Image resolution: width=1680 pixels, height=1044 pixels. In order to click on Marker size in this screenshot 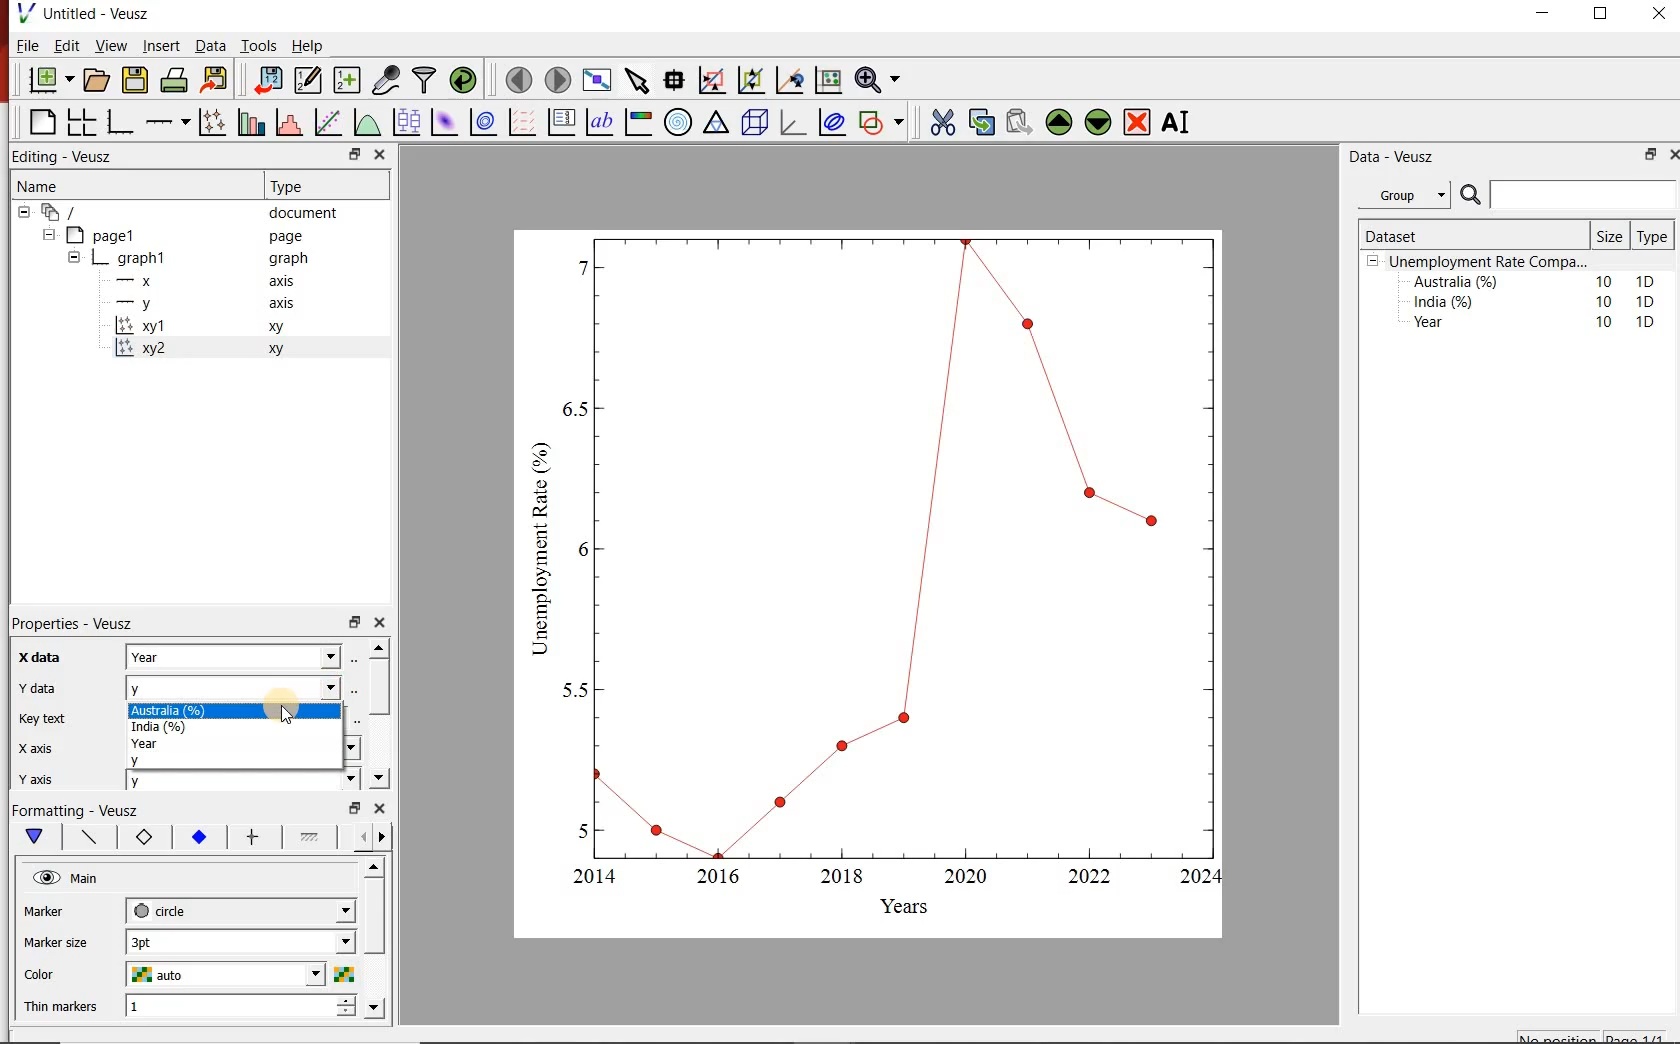, I will do `click(58, 940)`.